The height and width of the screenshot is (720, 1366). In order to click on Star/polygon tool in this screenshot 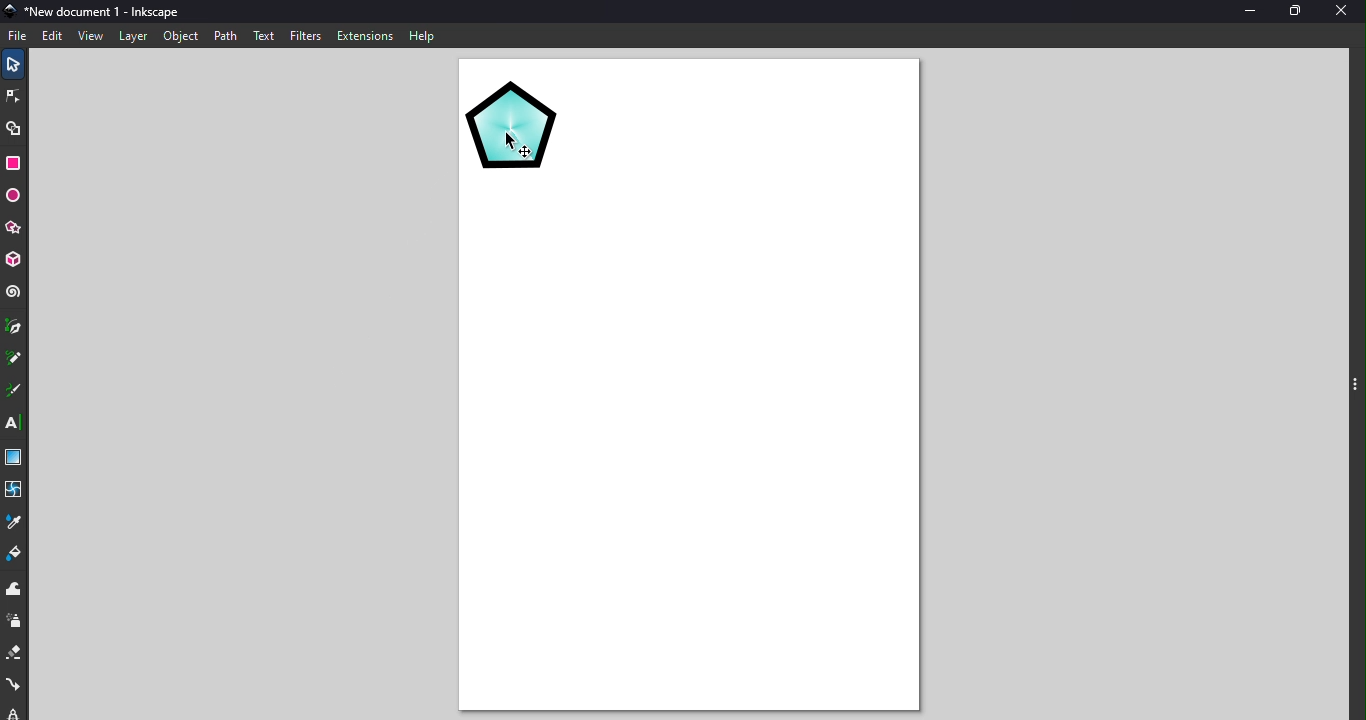, I will do `click(17, 227)`.